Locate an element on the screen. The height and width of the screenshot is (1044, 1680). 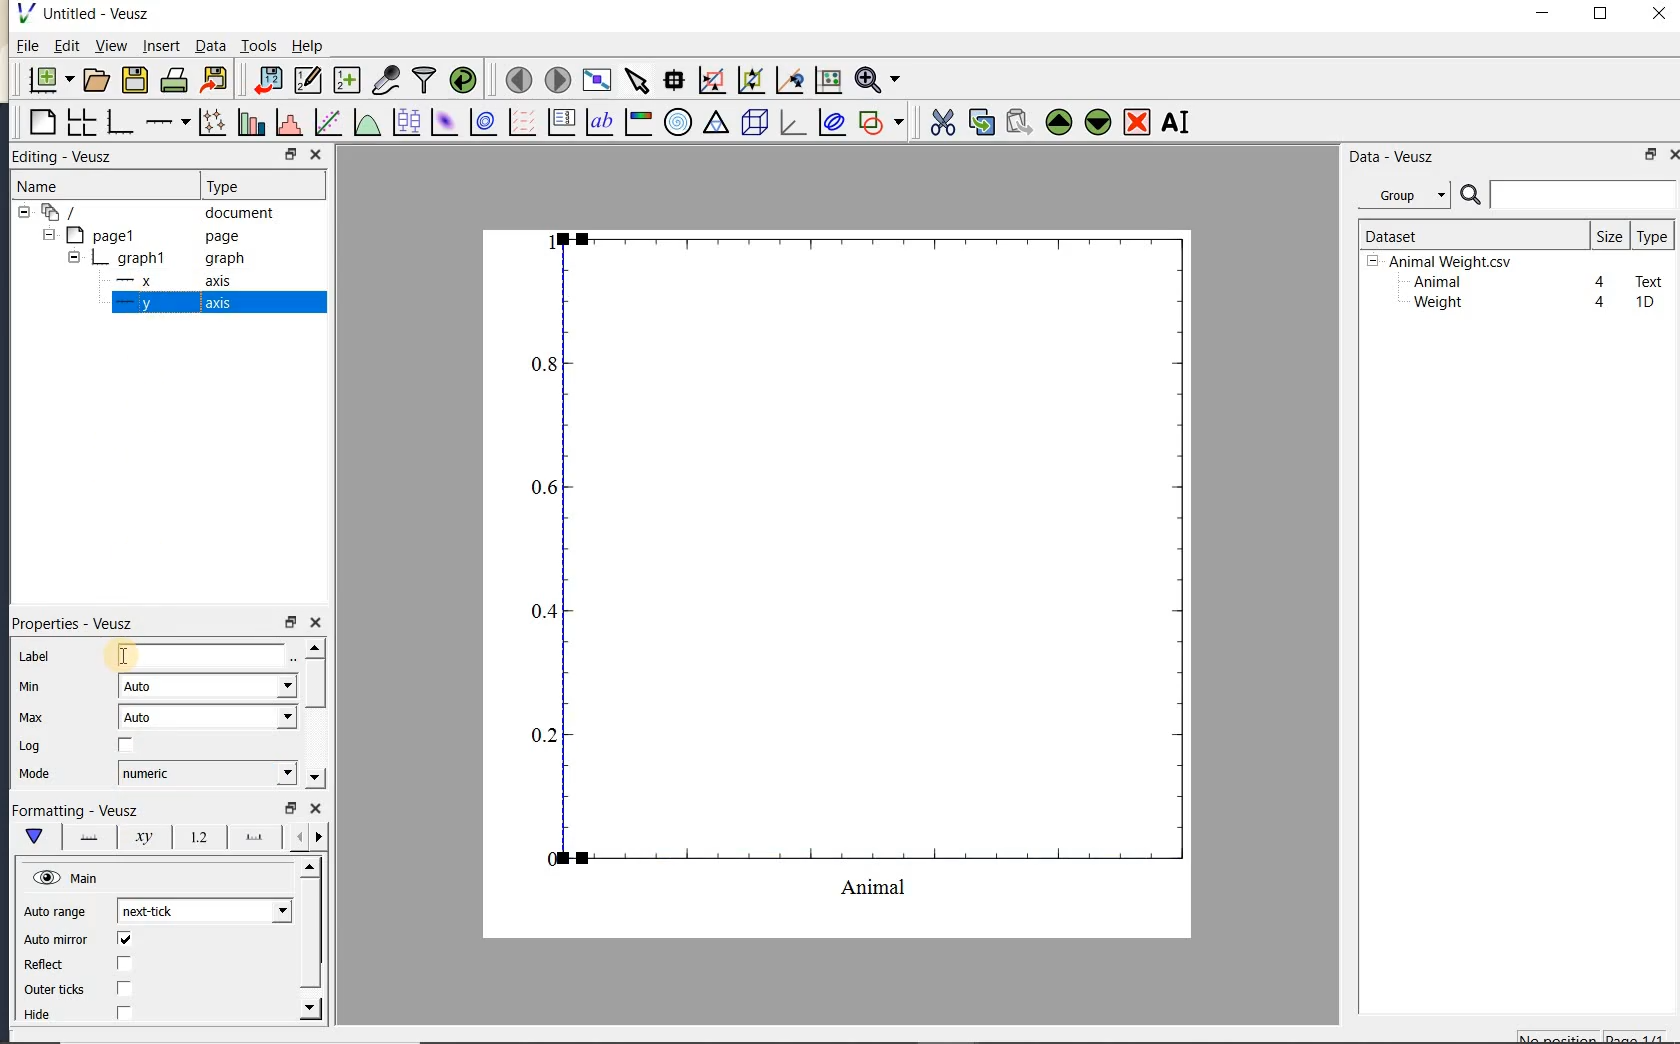
close is located at coordinates (315, 623).